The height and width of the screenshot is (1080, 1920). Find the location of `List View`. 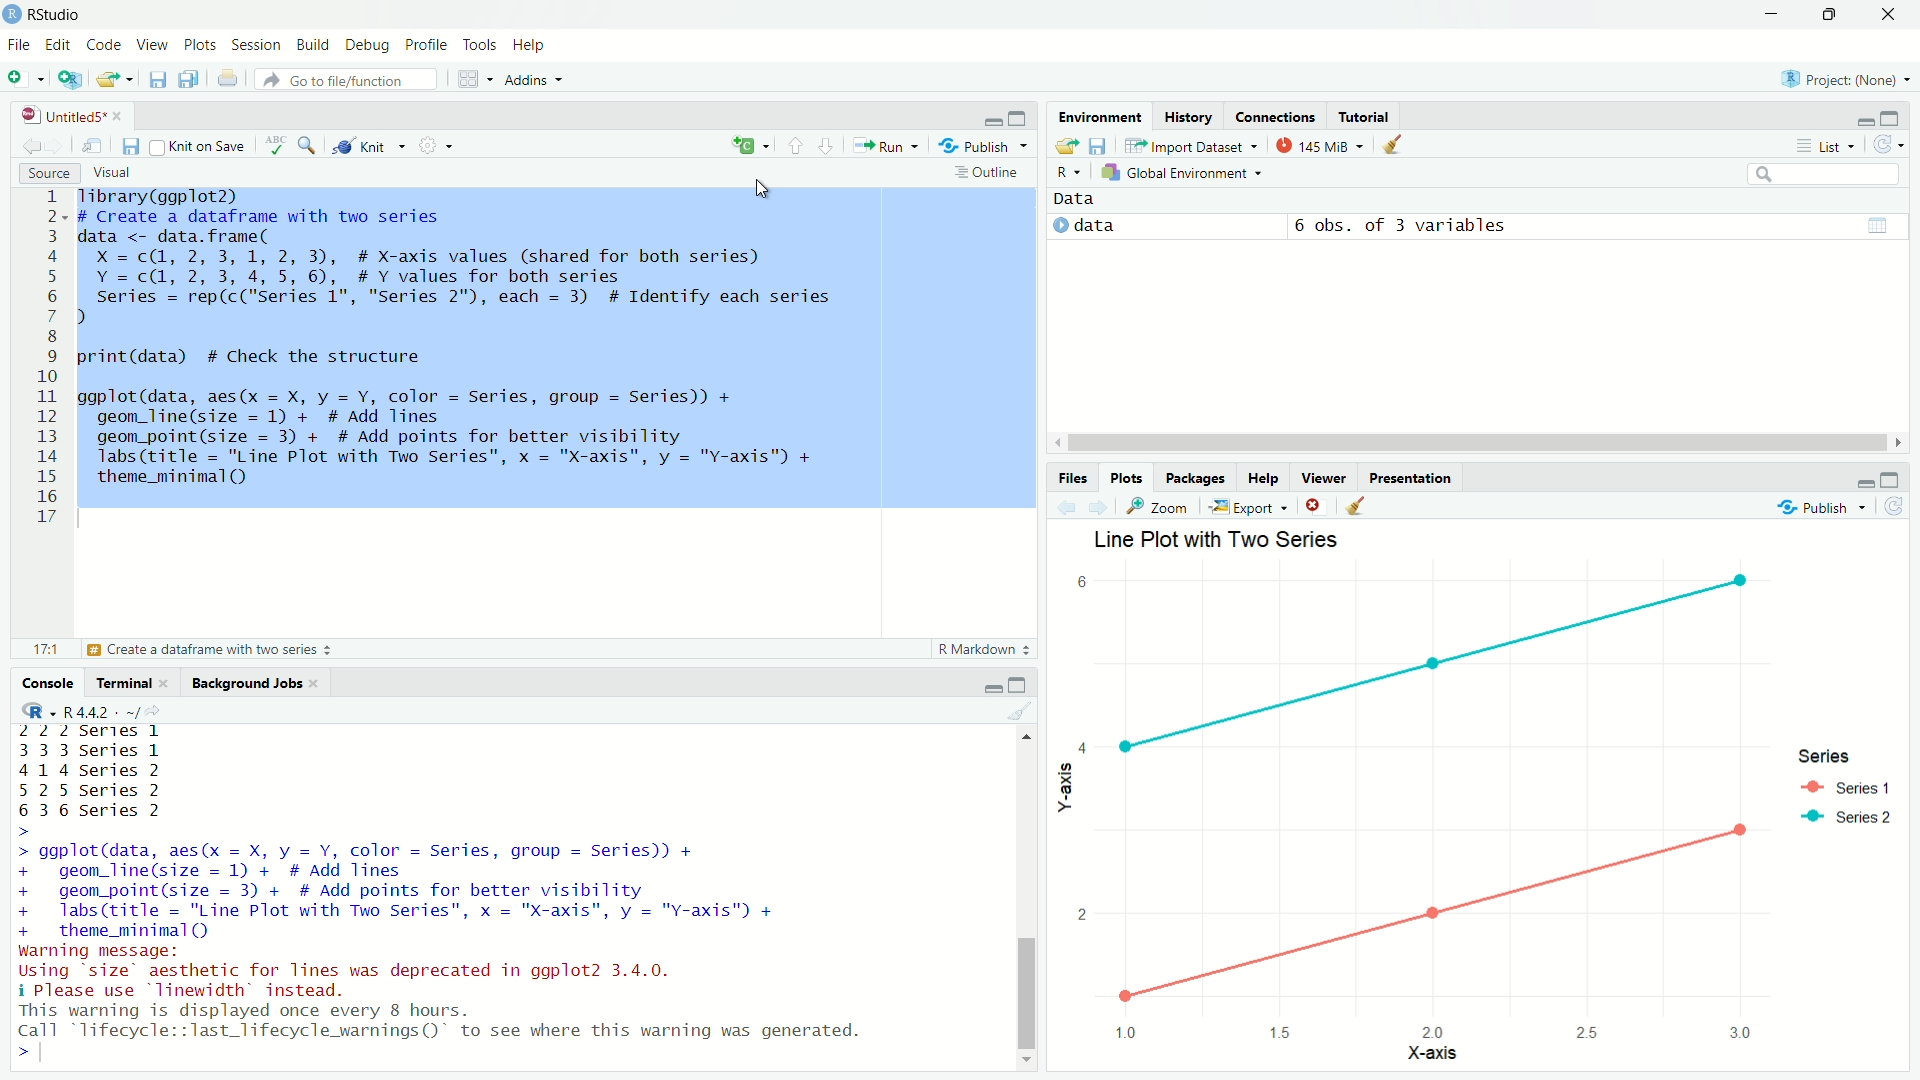

List View is located at coordinates (1823, 146).